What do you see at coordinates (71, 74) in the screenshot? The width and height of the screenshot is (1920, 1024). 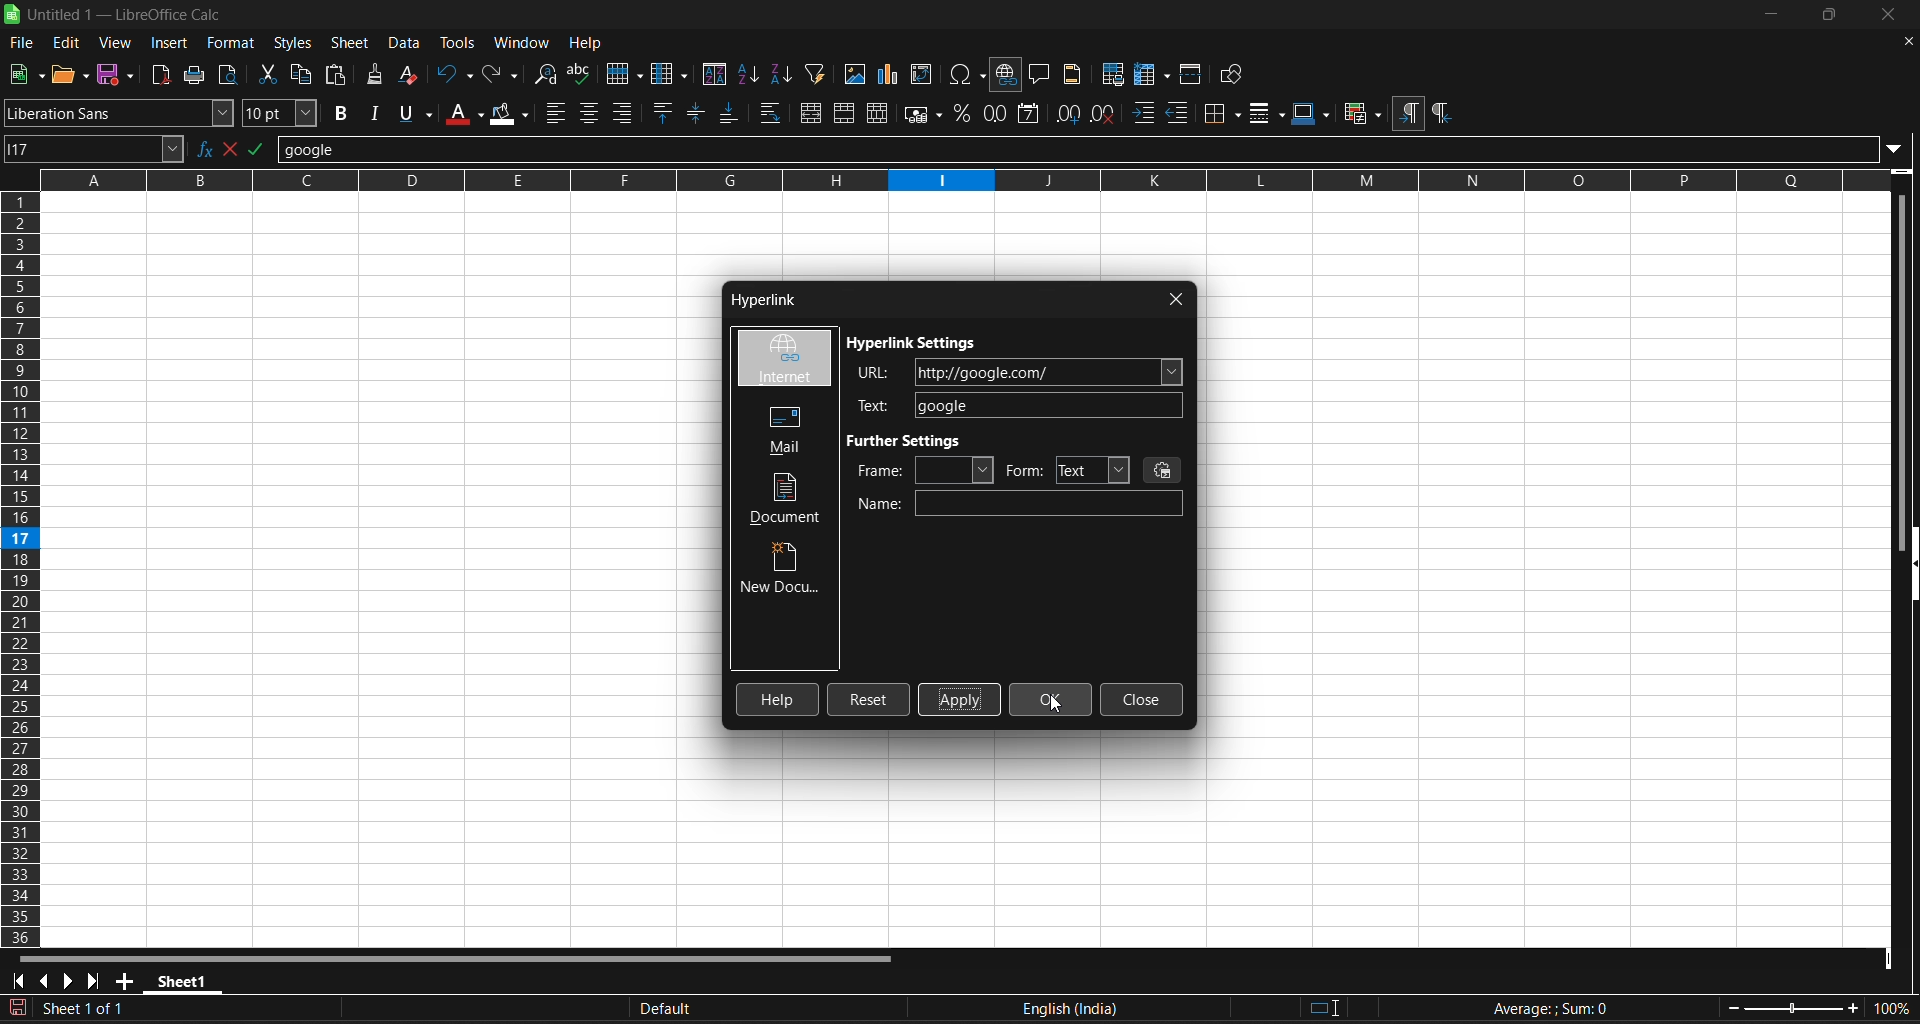 I see `new` at bounding box center [71, 74].